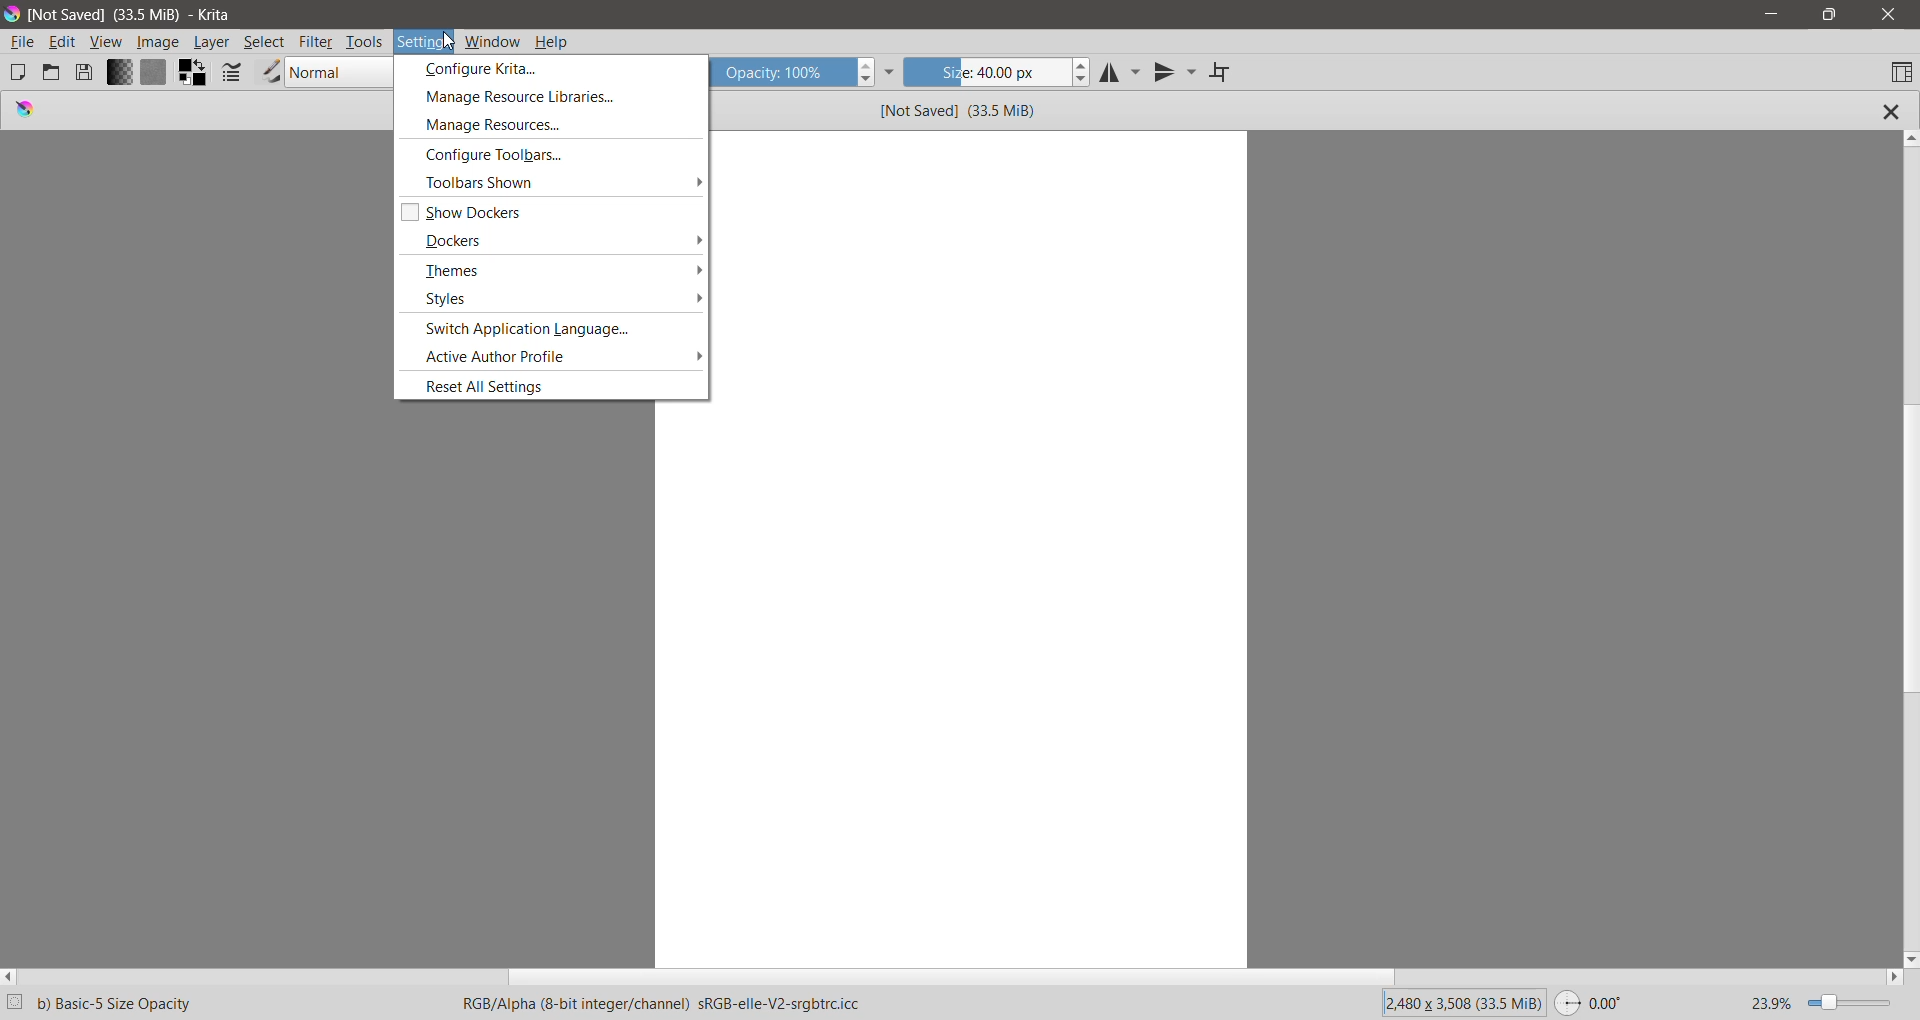 This screenshot has height=1020, width=1920. Describe the element at coordinates (153, 73) in the screenshot. I see `Fill Patterns` at that location.